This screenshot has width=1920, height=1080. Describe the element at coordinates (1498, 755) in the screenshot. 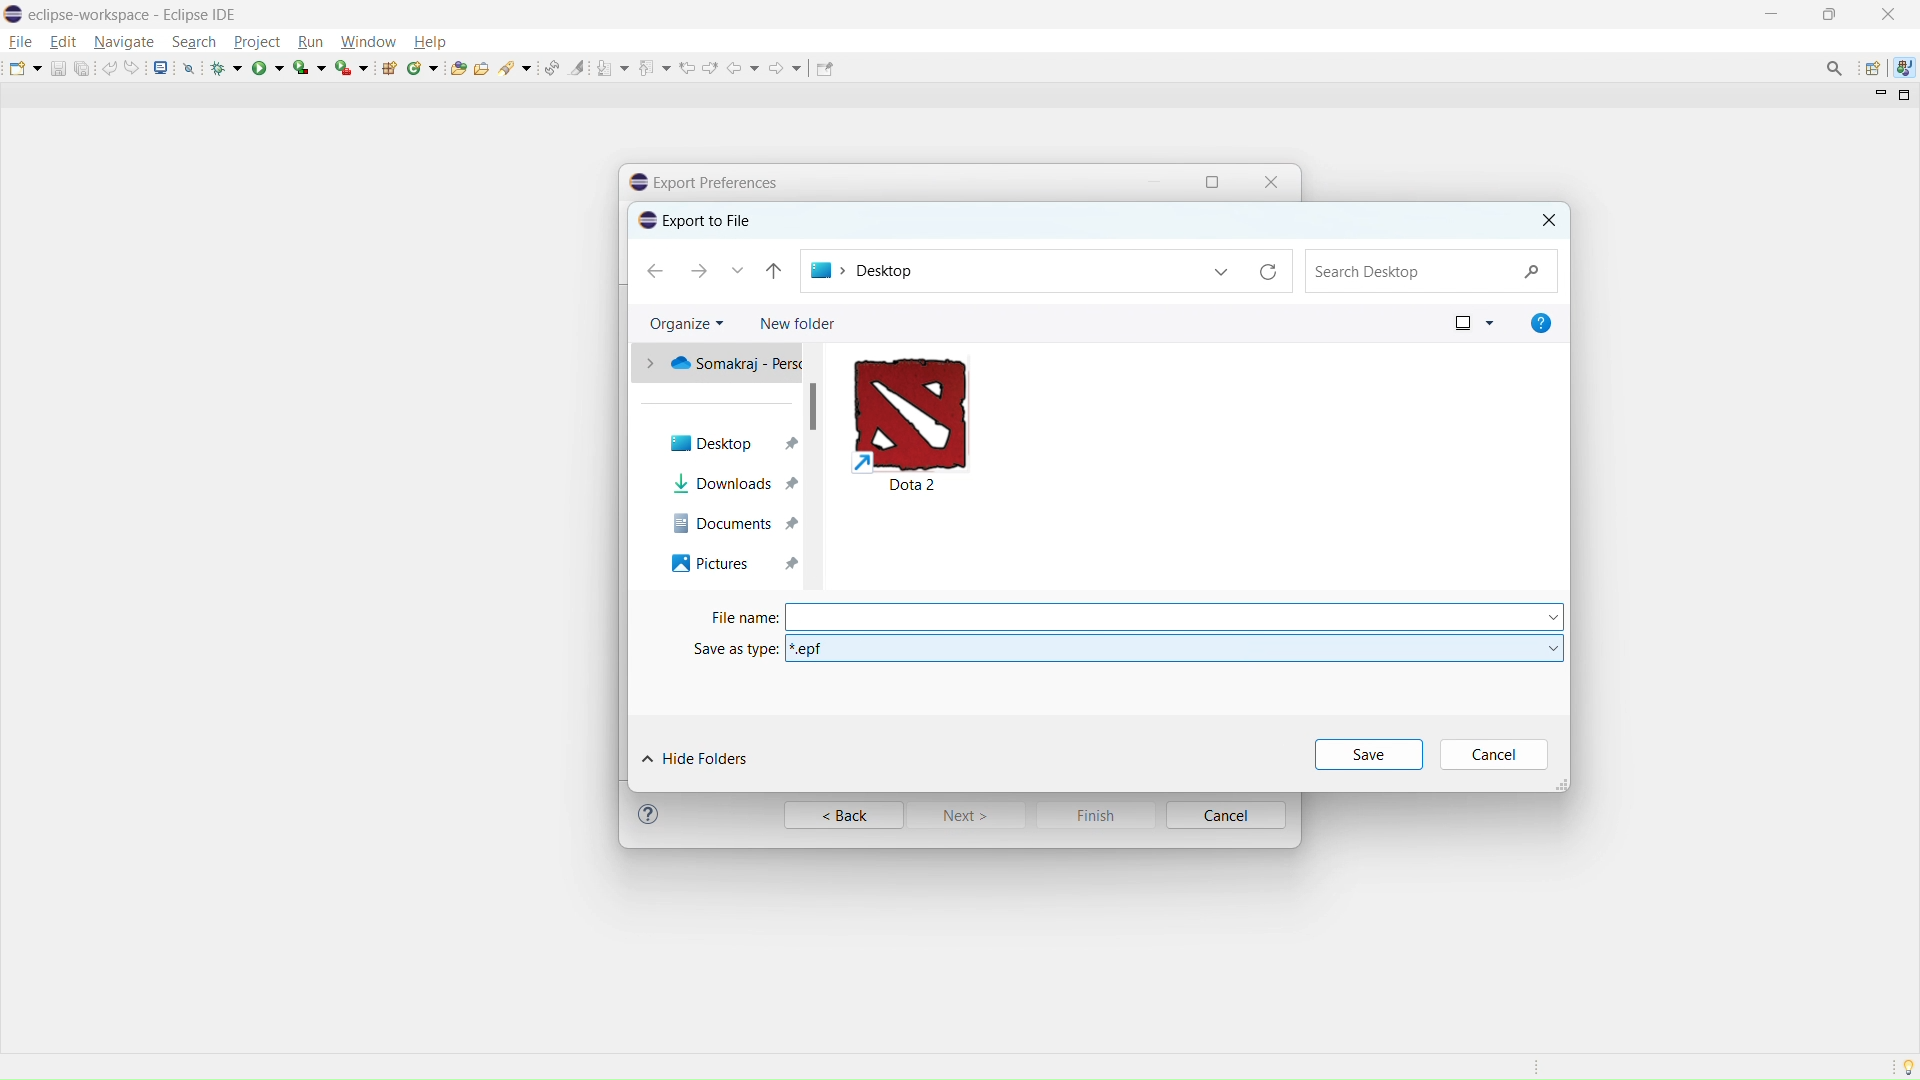

I see `Cancel` at that location.